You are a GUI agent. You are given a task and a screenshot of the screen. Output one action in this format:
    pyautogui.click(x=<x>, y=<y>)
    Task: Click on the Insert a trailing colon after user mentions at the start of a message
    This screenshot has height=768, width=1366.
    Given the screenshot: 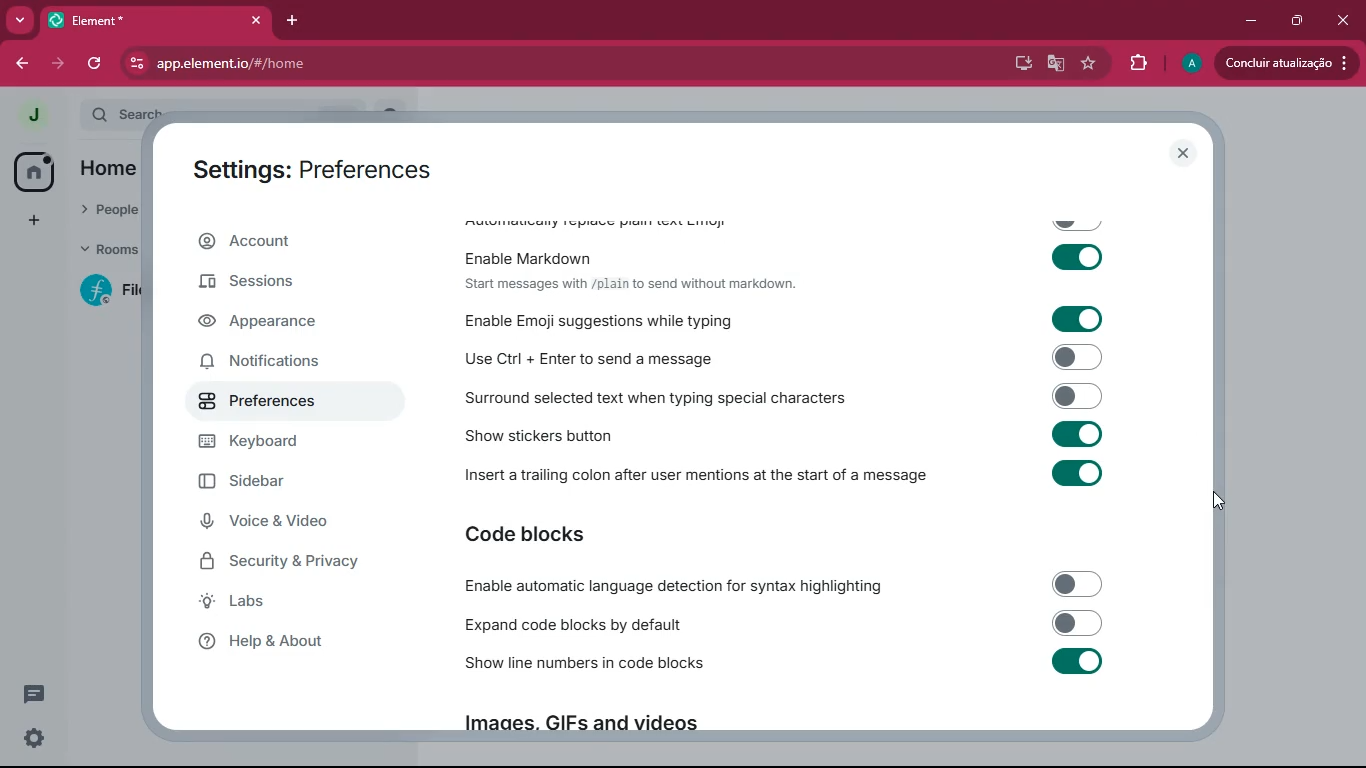 What is the action you would take?
    pyautogui.click(x=788, y=472)
    